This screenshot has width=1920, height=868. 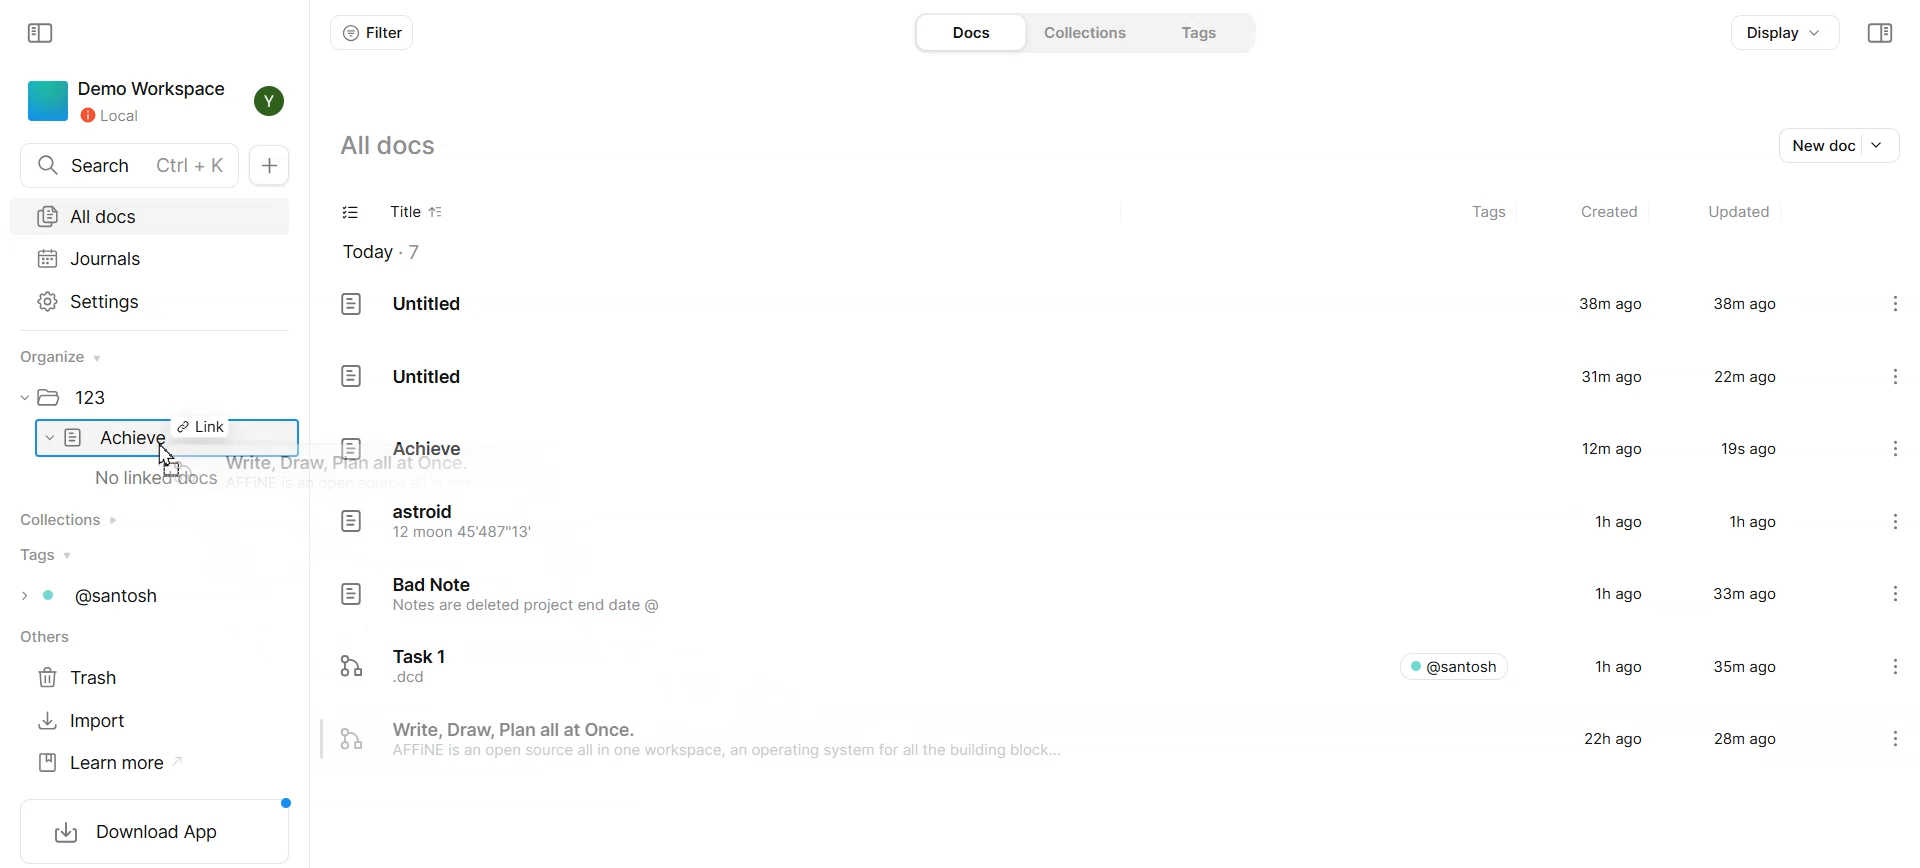 I want to click on no linked docs, so click(x=159, y=479).